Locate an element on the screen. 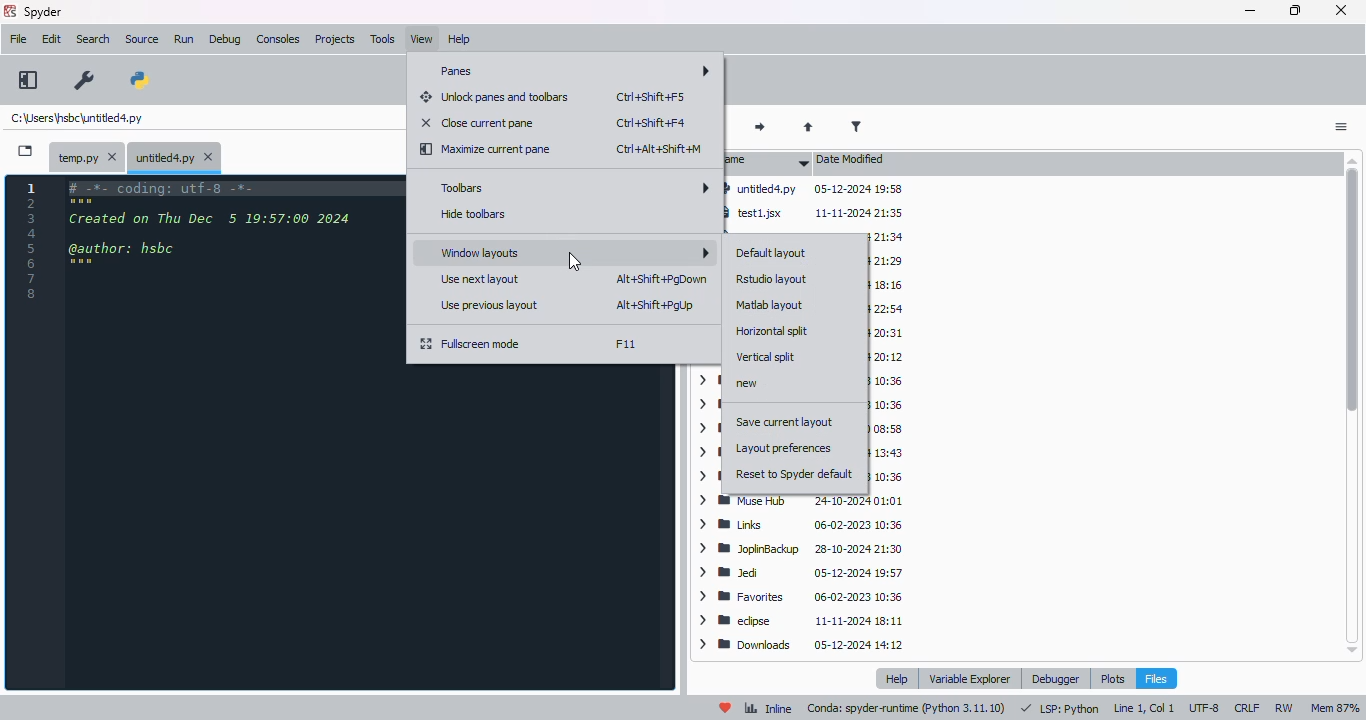  Music is located at coordinates (884, 475).